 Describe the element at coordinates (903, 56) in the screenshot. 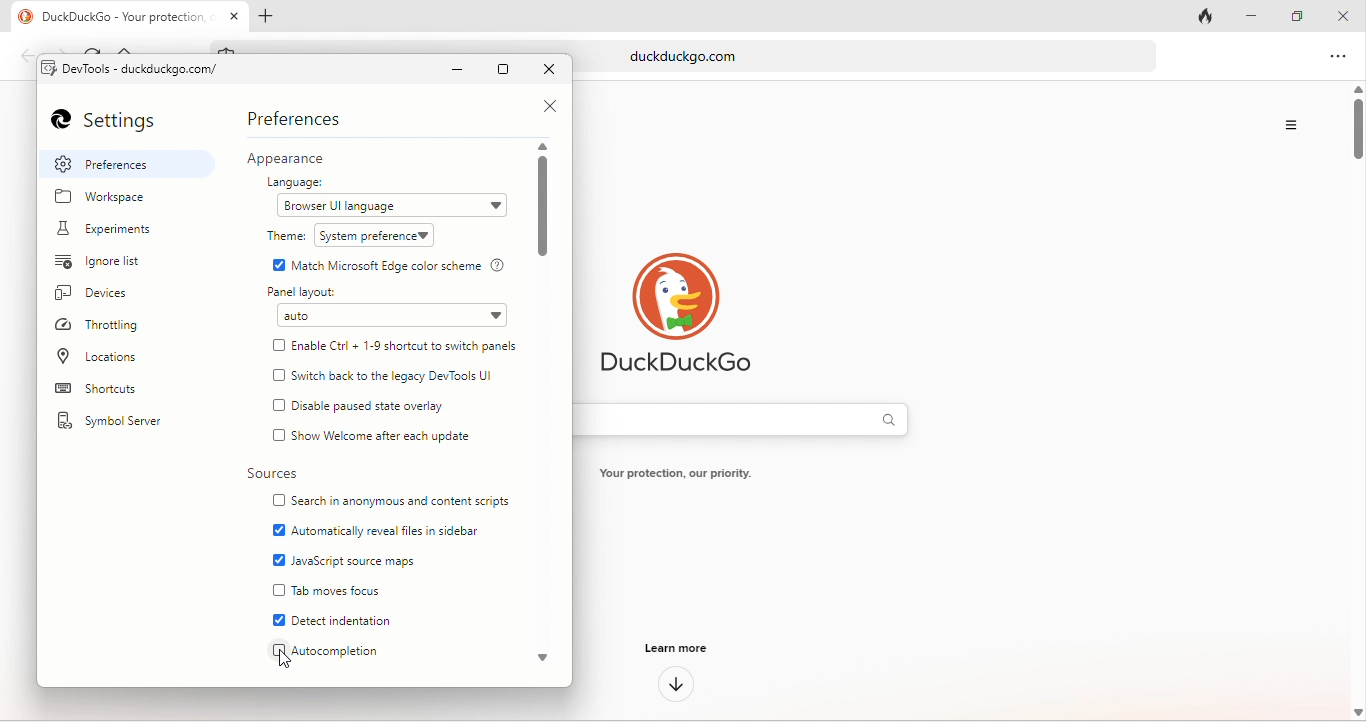

I see `duckduckgo.com` at that location.